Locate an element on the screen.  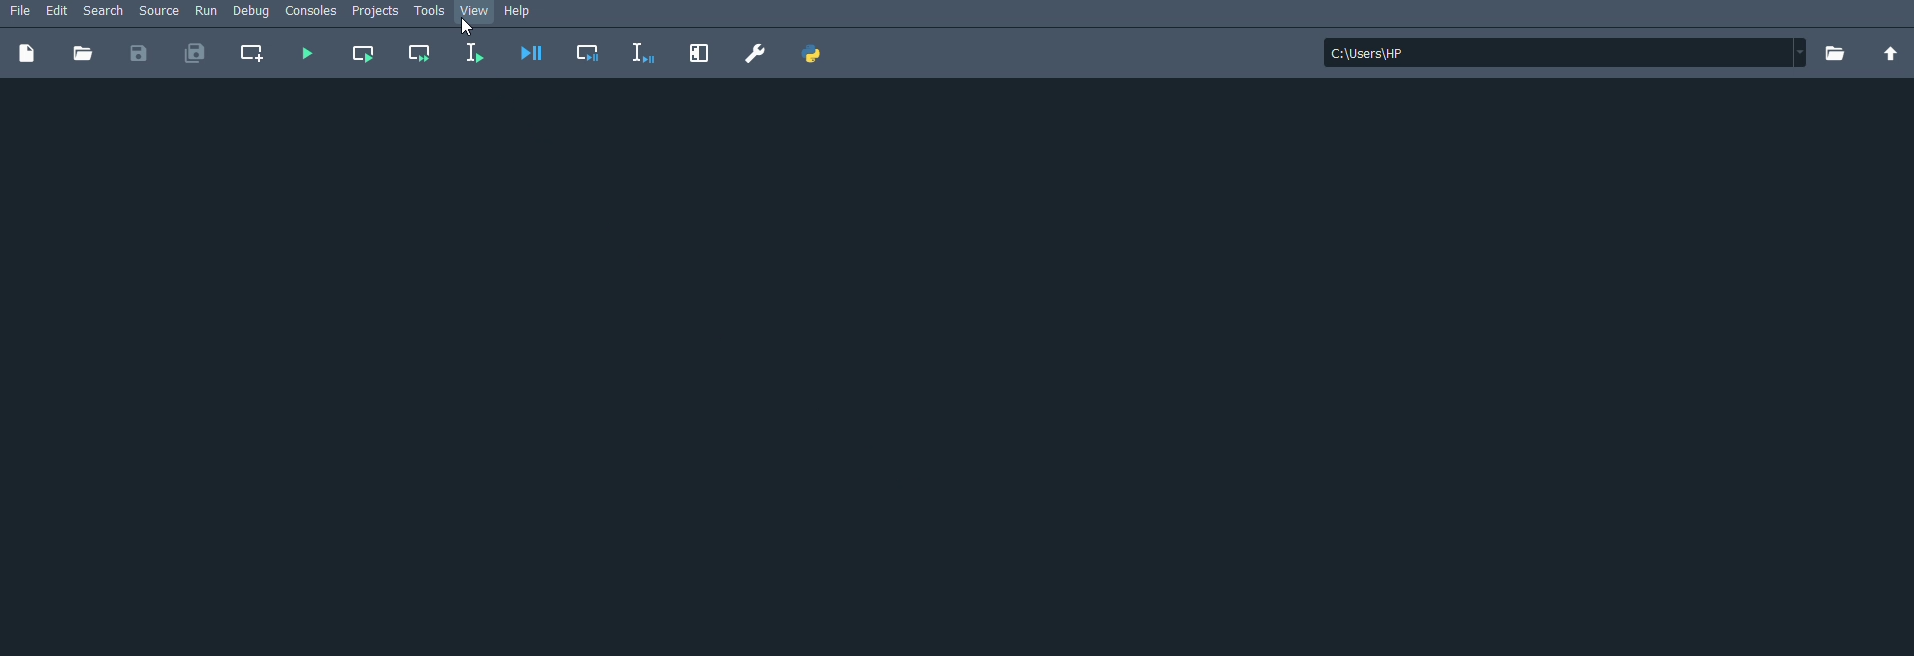
Edit is located at coordinates (58, 11).